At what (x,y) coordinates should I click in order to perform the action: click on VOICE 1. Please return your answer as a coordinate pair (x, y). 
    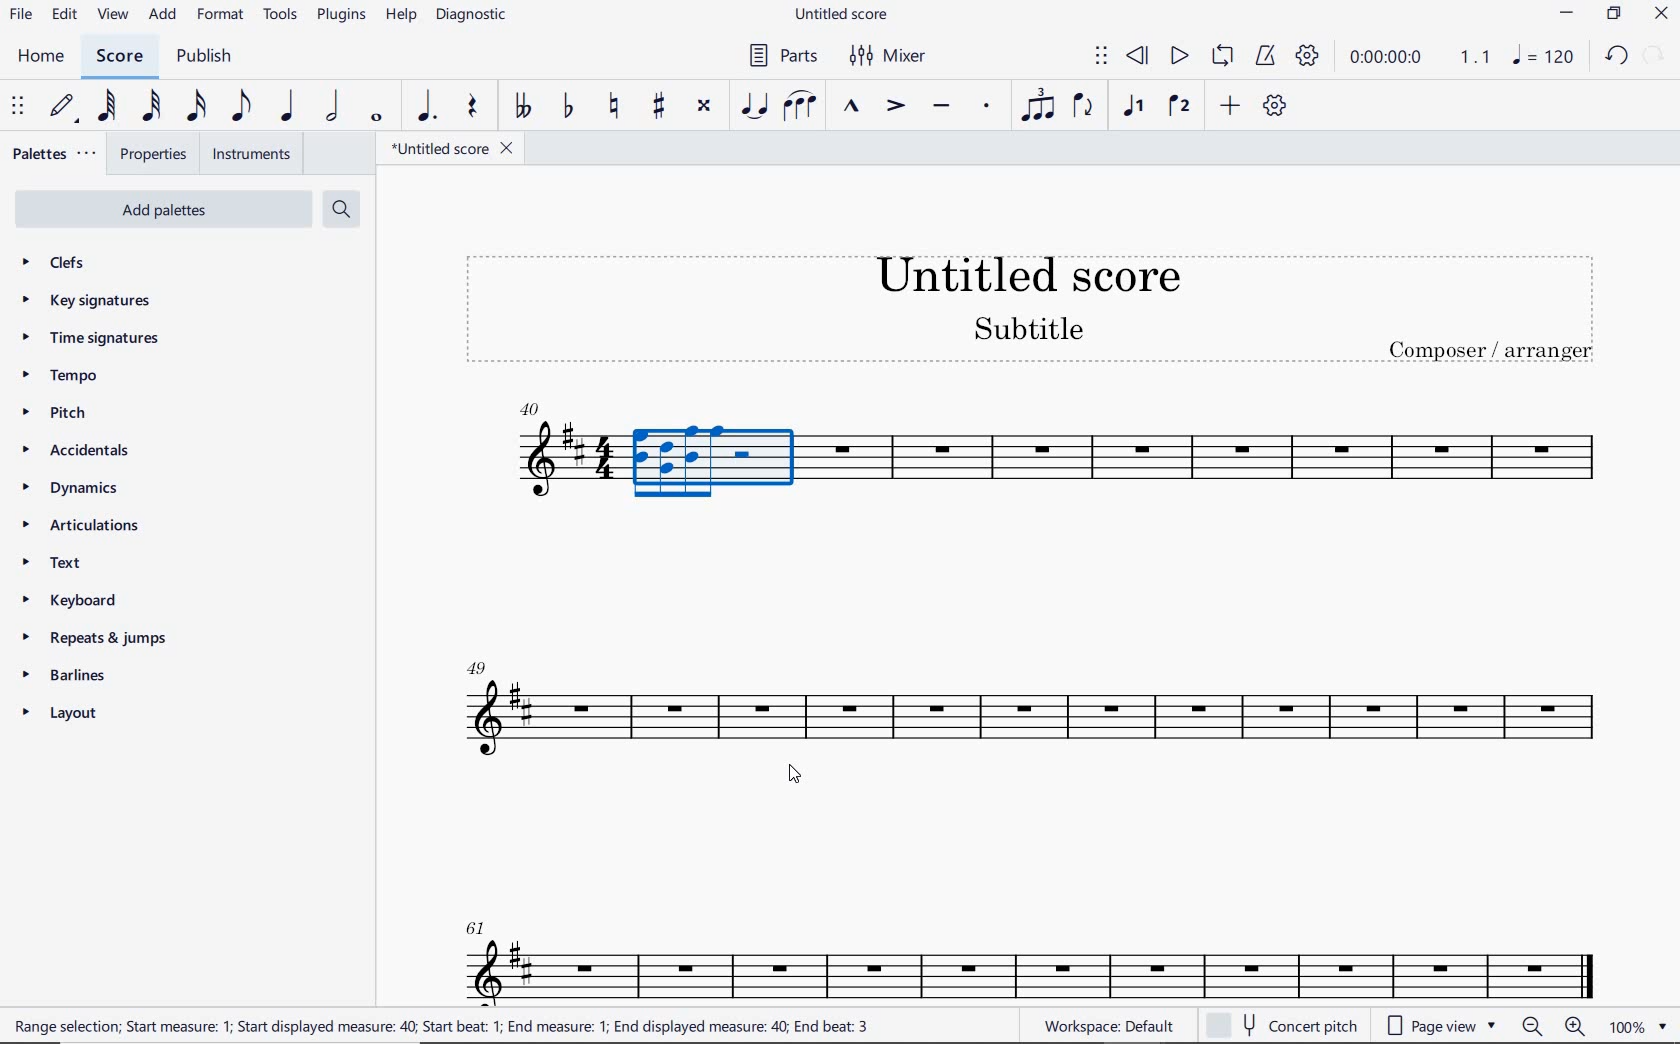
    Looking at the image, I should click on (1132, 107).